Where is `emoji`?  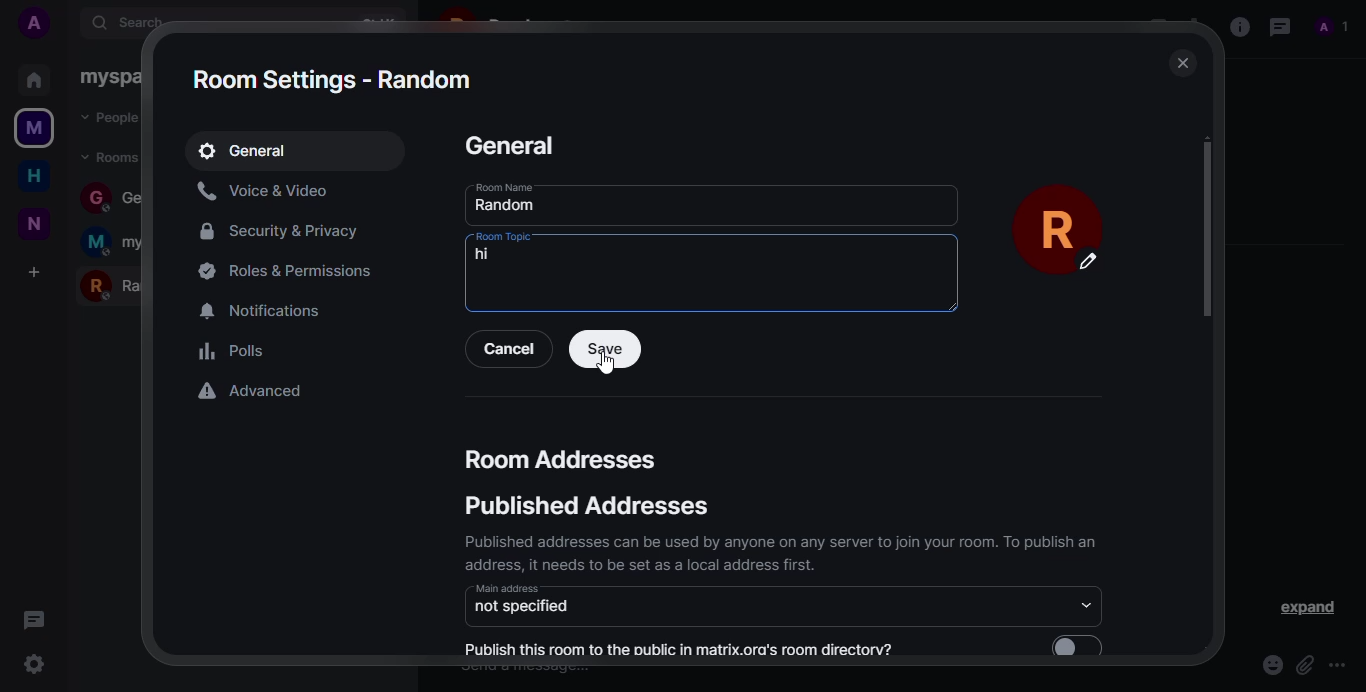
emoji is located at coordinates (1264, 660).